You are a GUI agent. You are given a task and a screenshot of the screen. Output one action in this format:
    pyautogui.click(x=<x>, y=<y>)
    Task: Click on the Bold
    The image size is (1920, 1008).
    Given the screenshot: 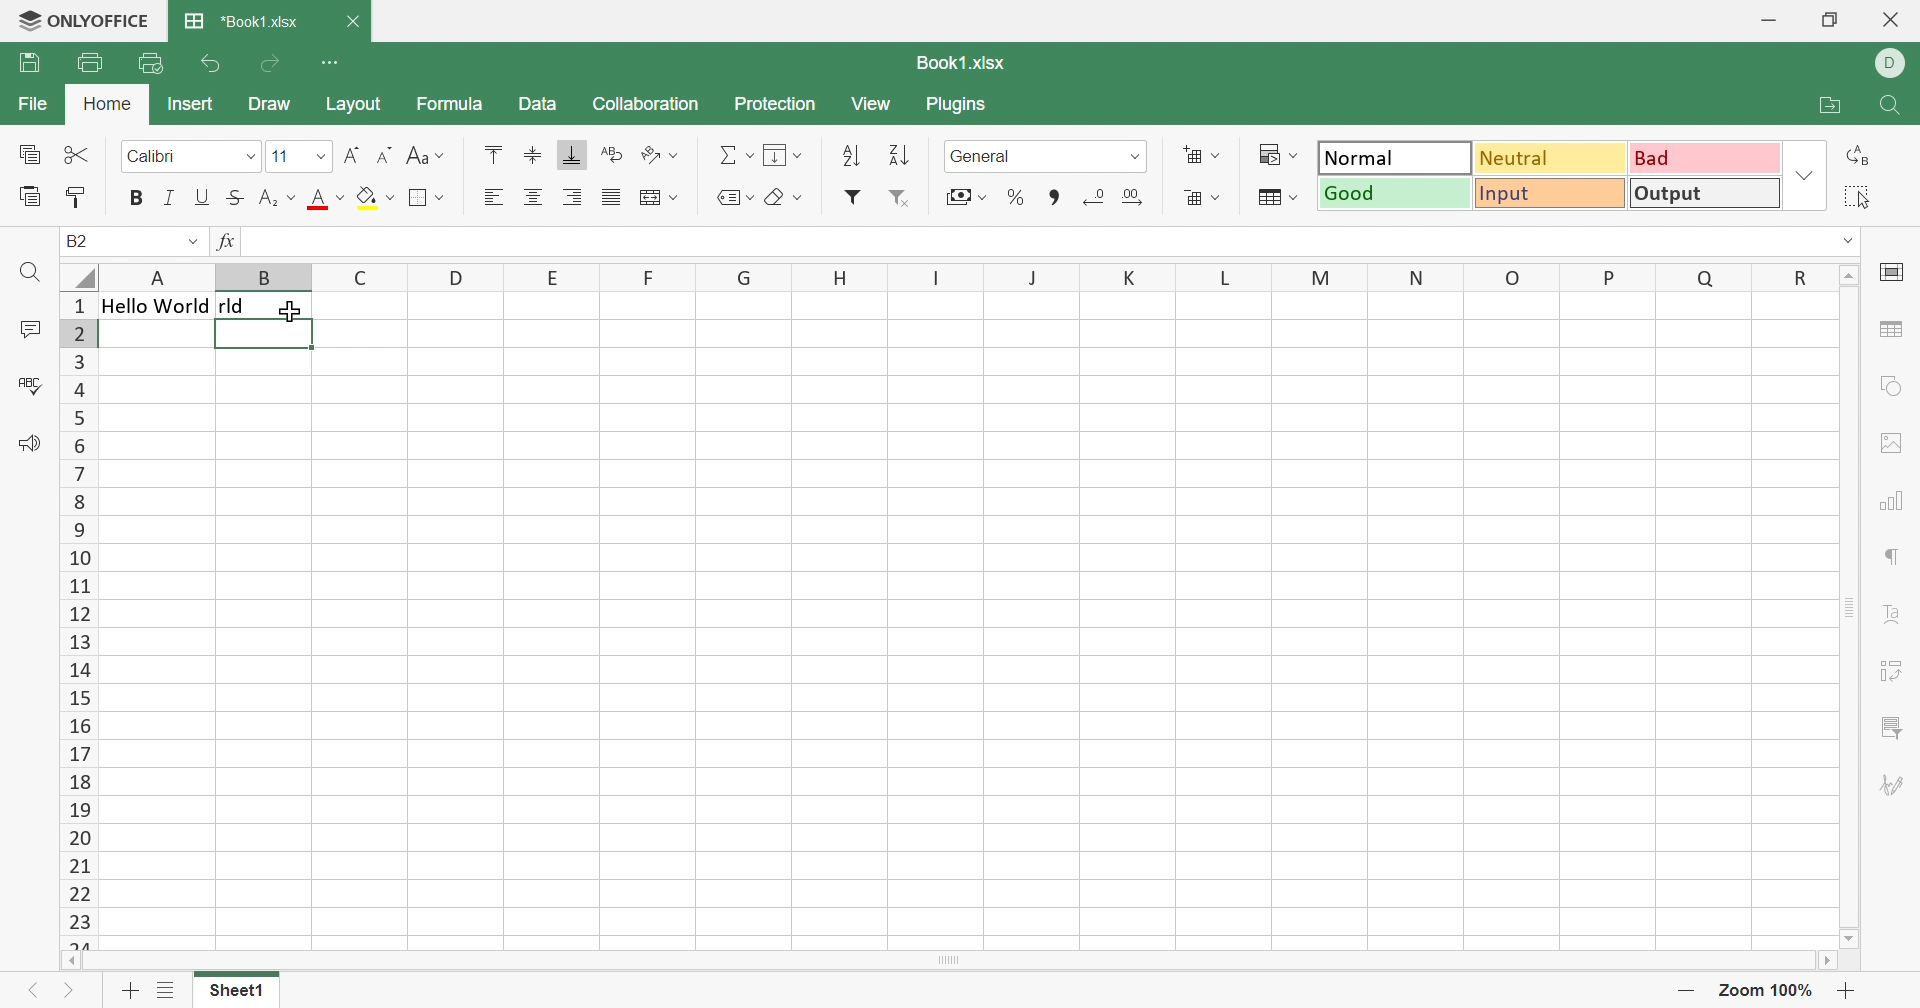 What is the action you would take?
    pyautogui.click(x=139, y=198)
    